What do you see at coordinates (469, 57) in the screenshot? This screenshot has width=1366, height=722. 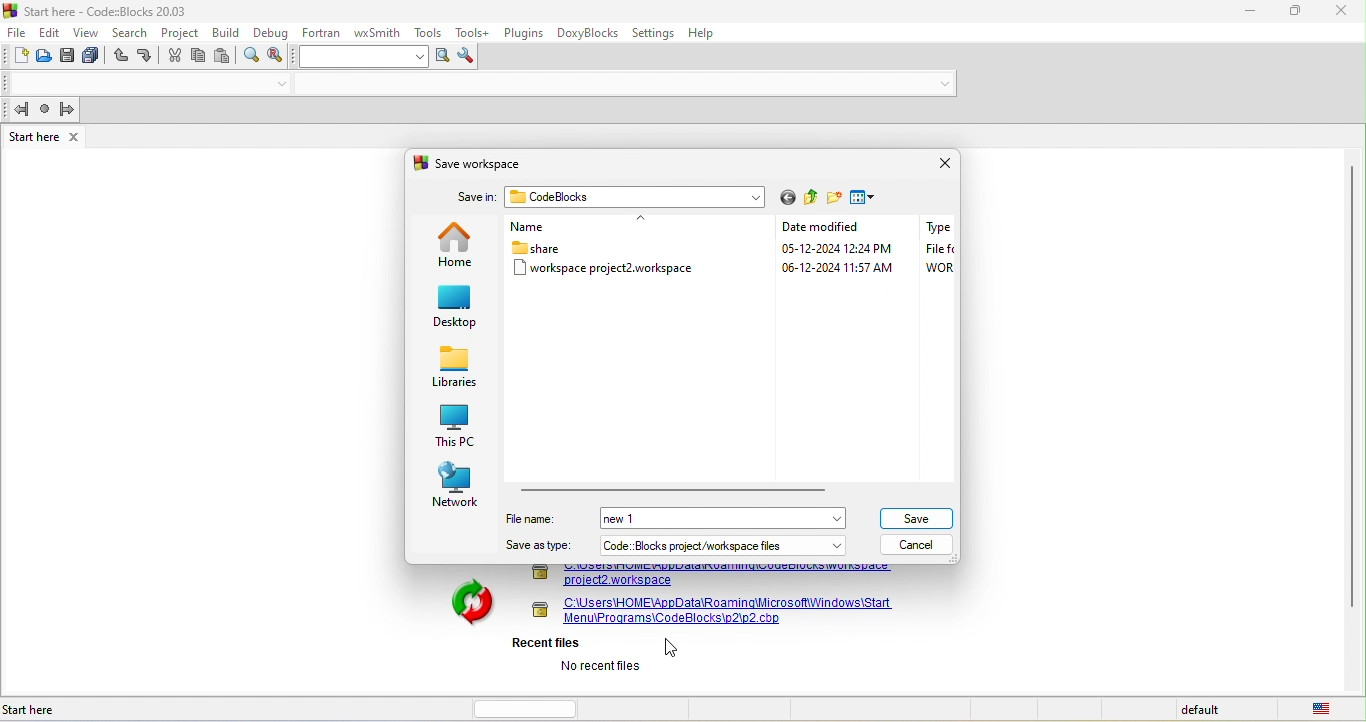 I see `show option window` at bounding box center [469, 57].